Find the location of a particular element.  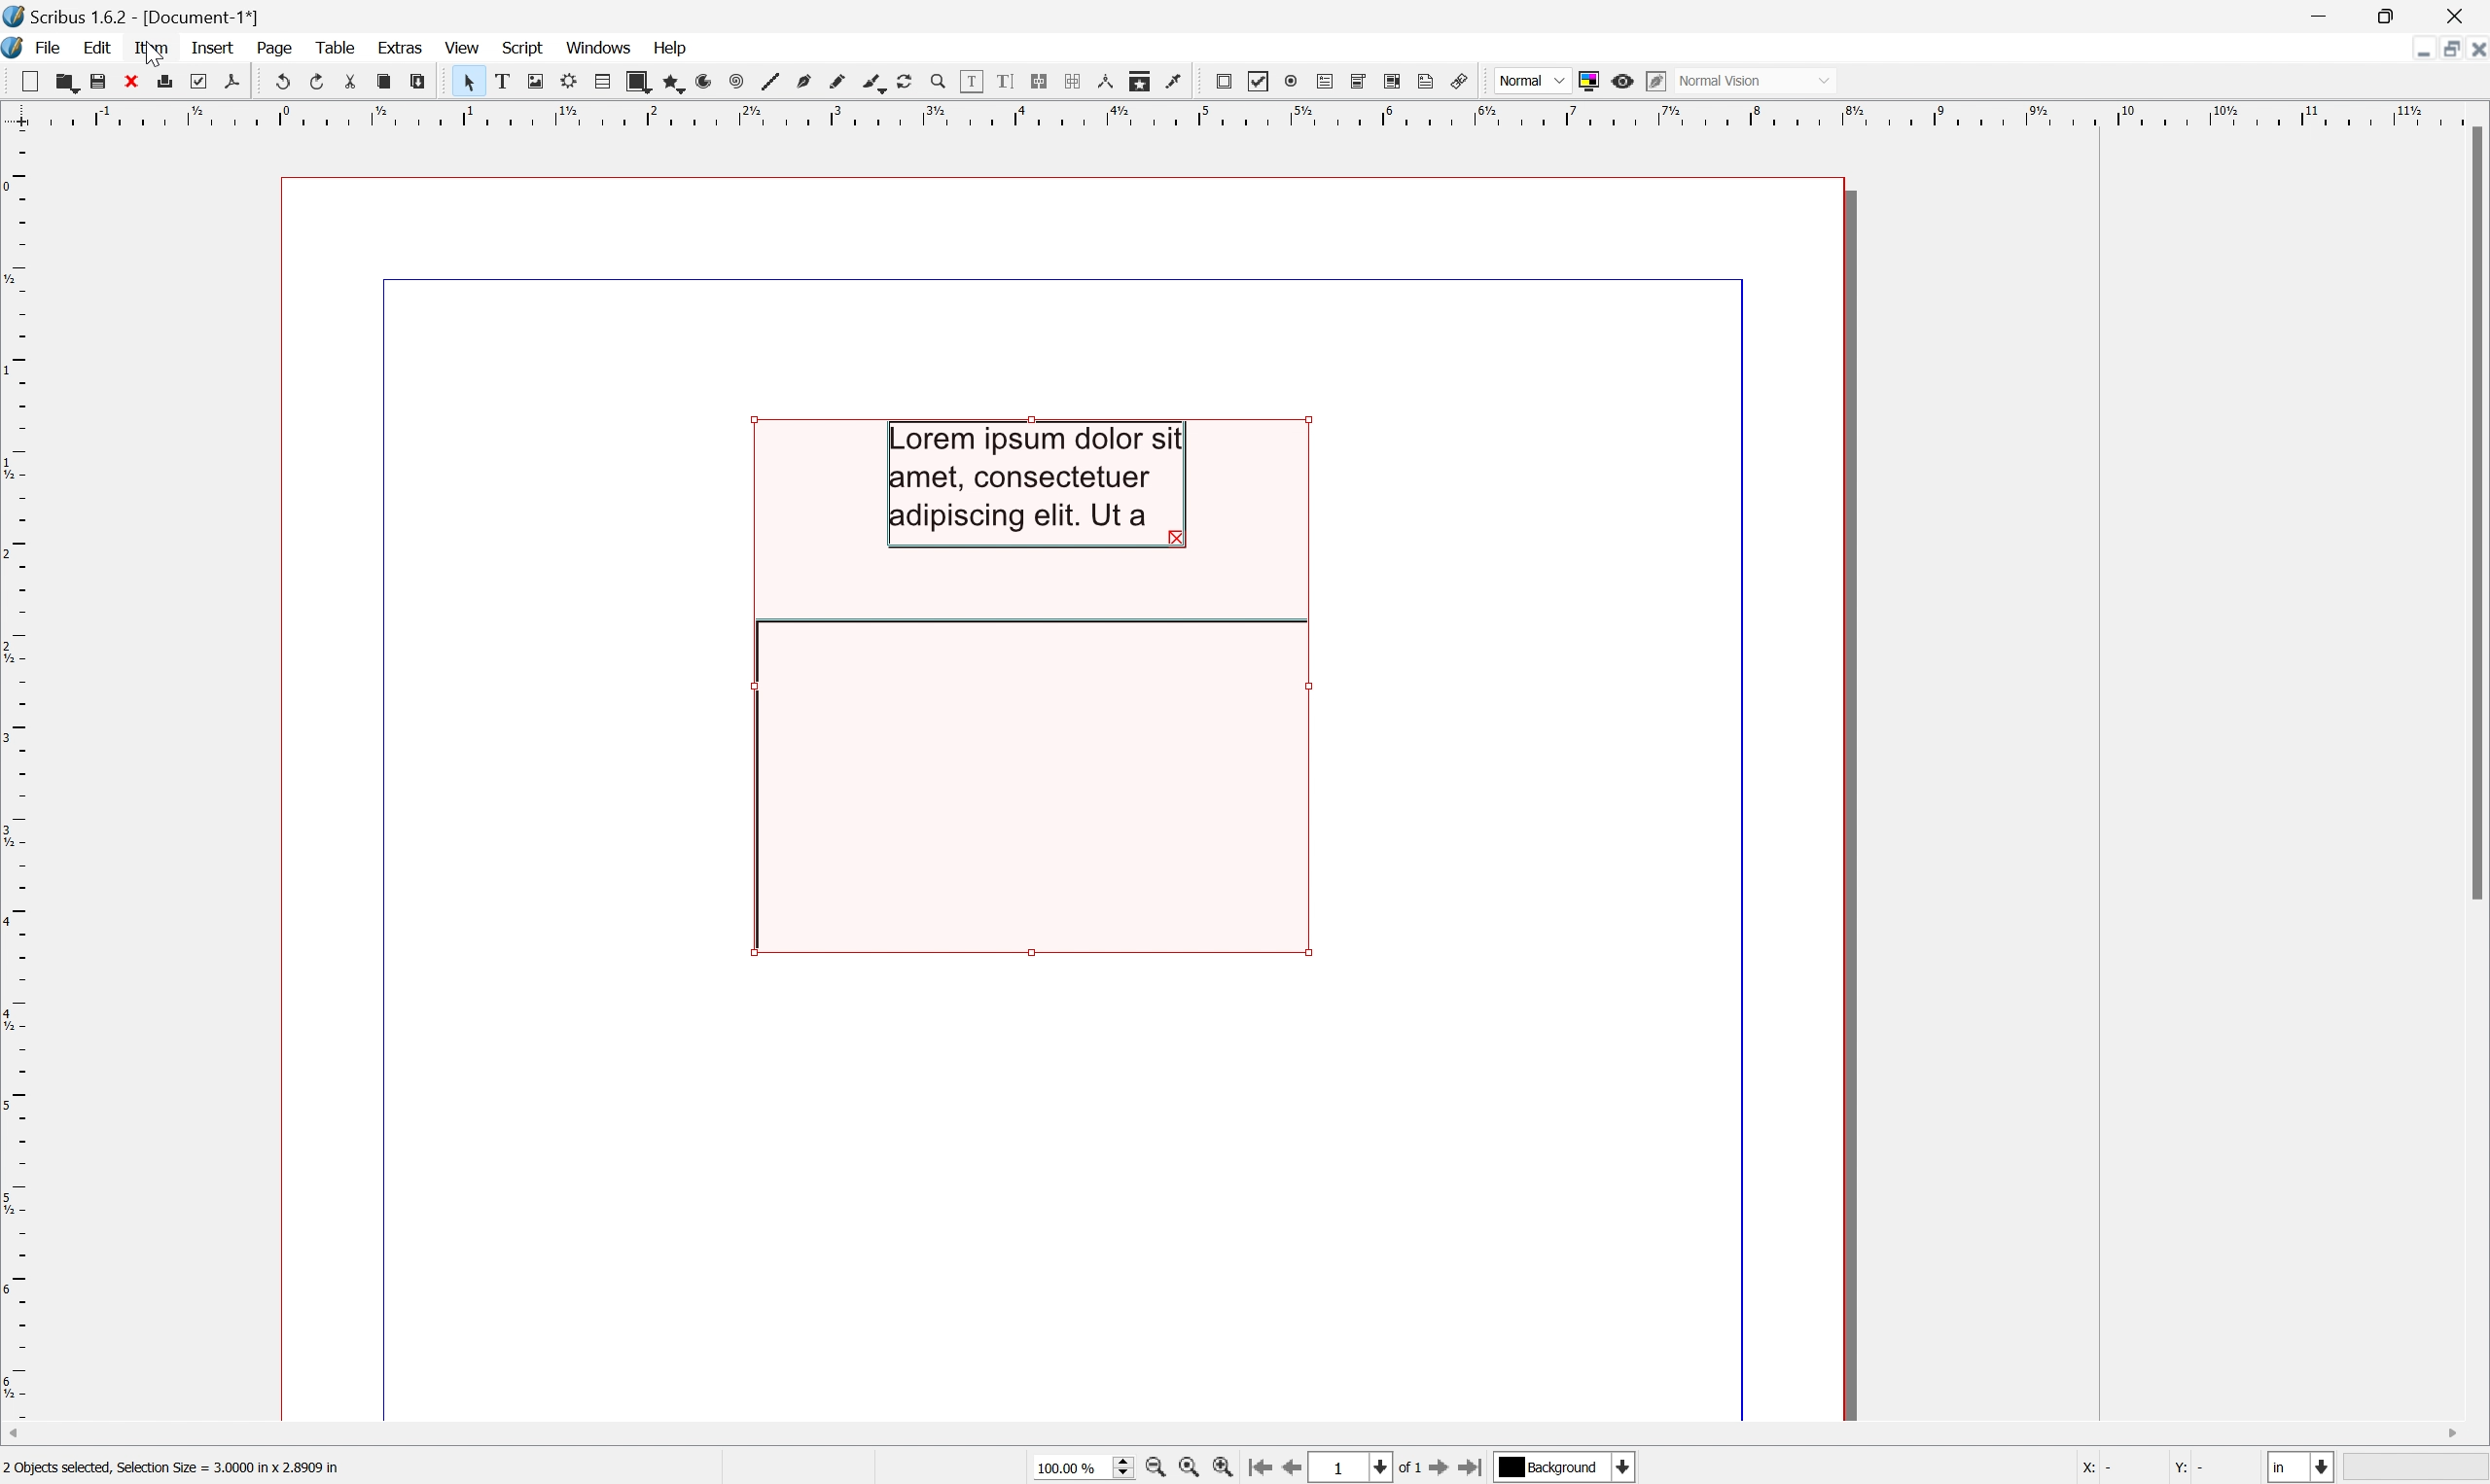

Text annotation is located at coordinates (1430, 82).